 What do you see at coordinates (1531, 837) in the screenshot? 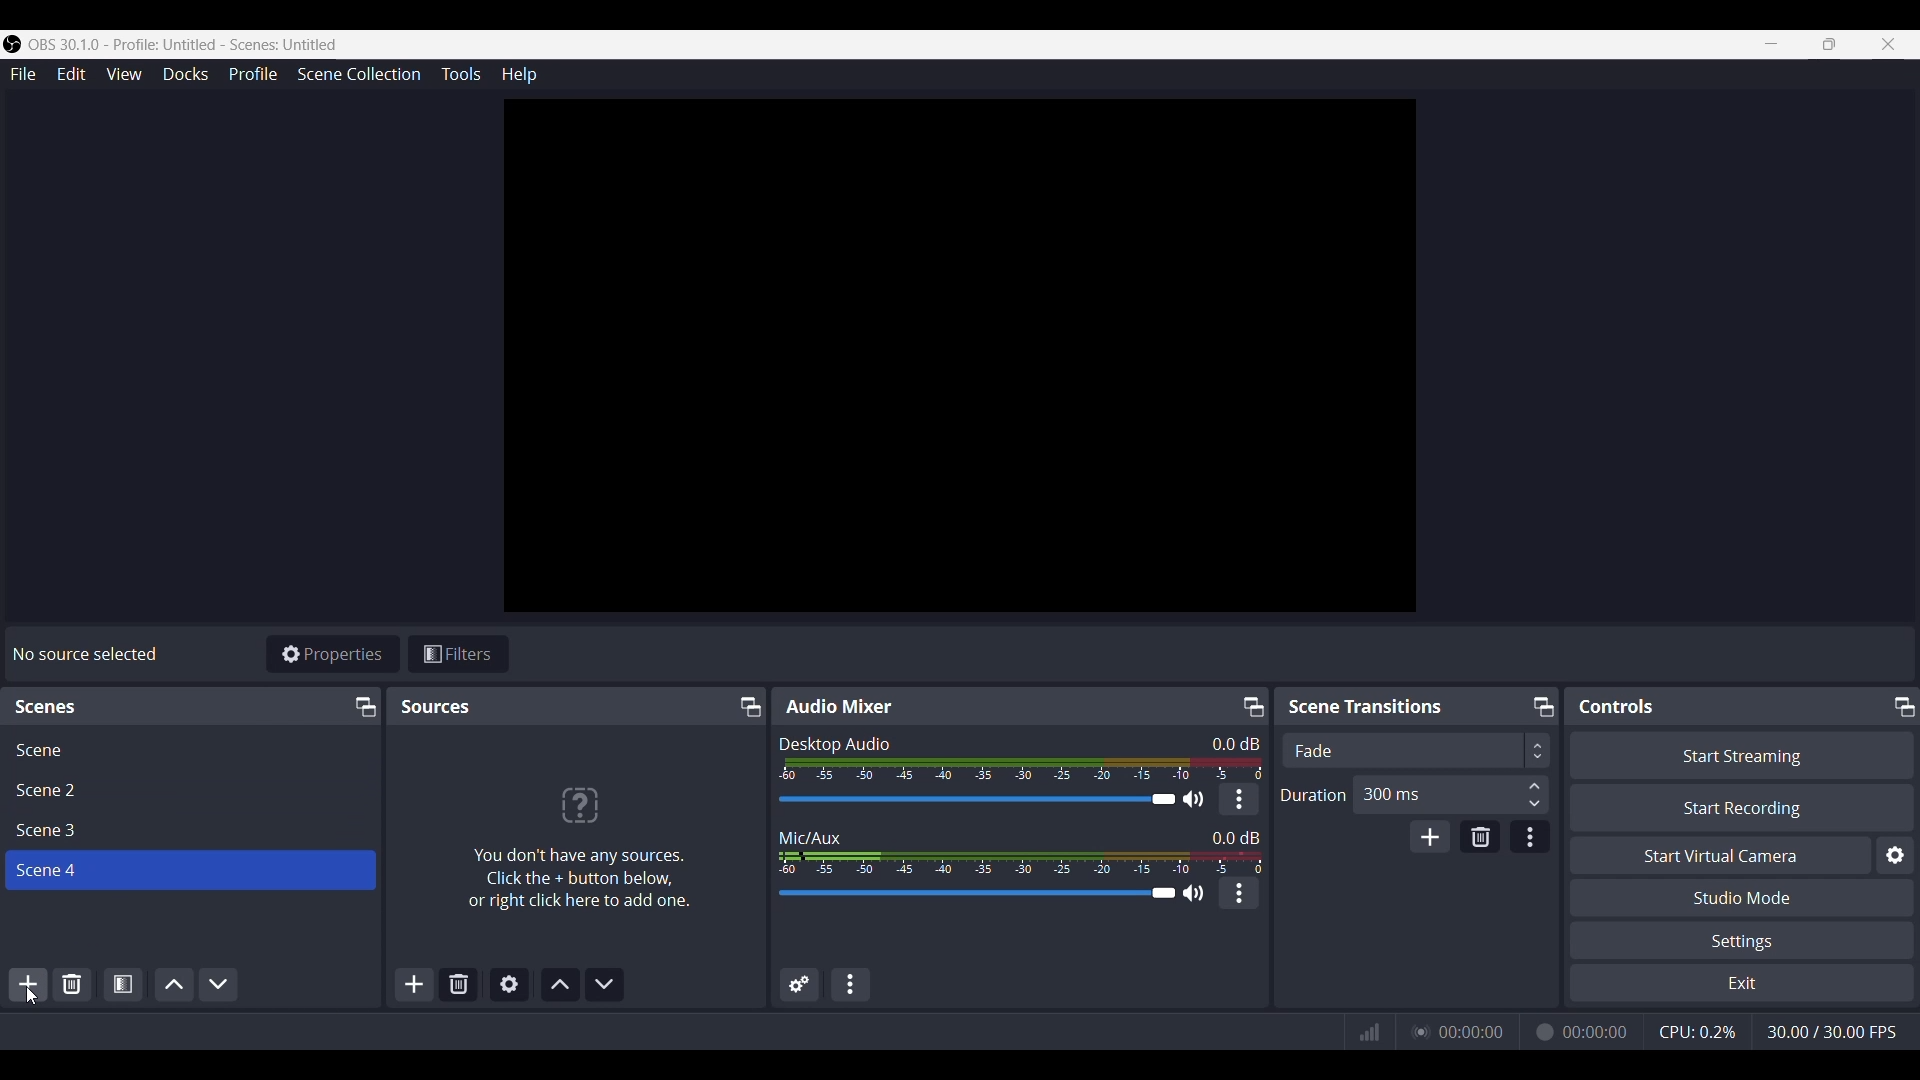
I see `Transition Properties ` at bounding box center [1531, 837].